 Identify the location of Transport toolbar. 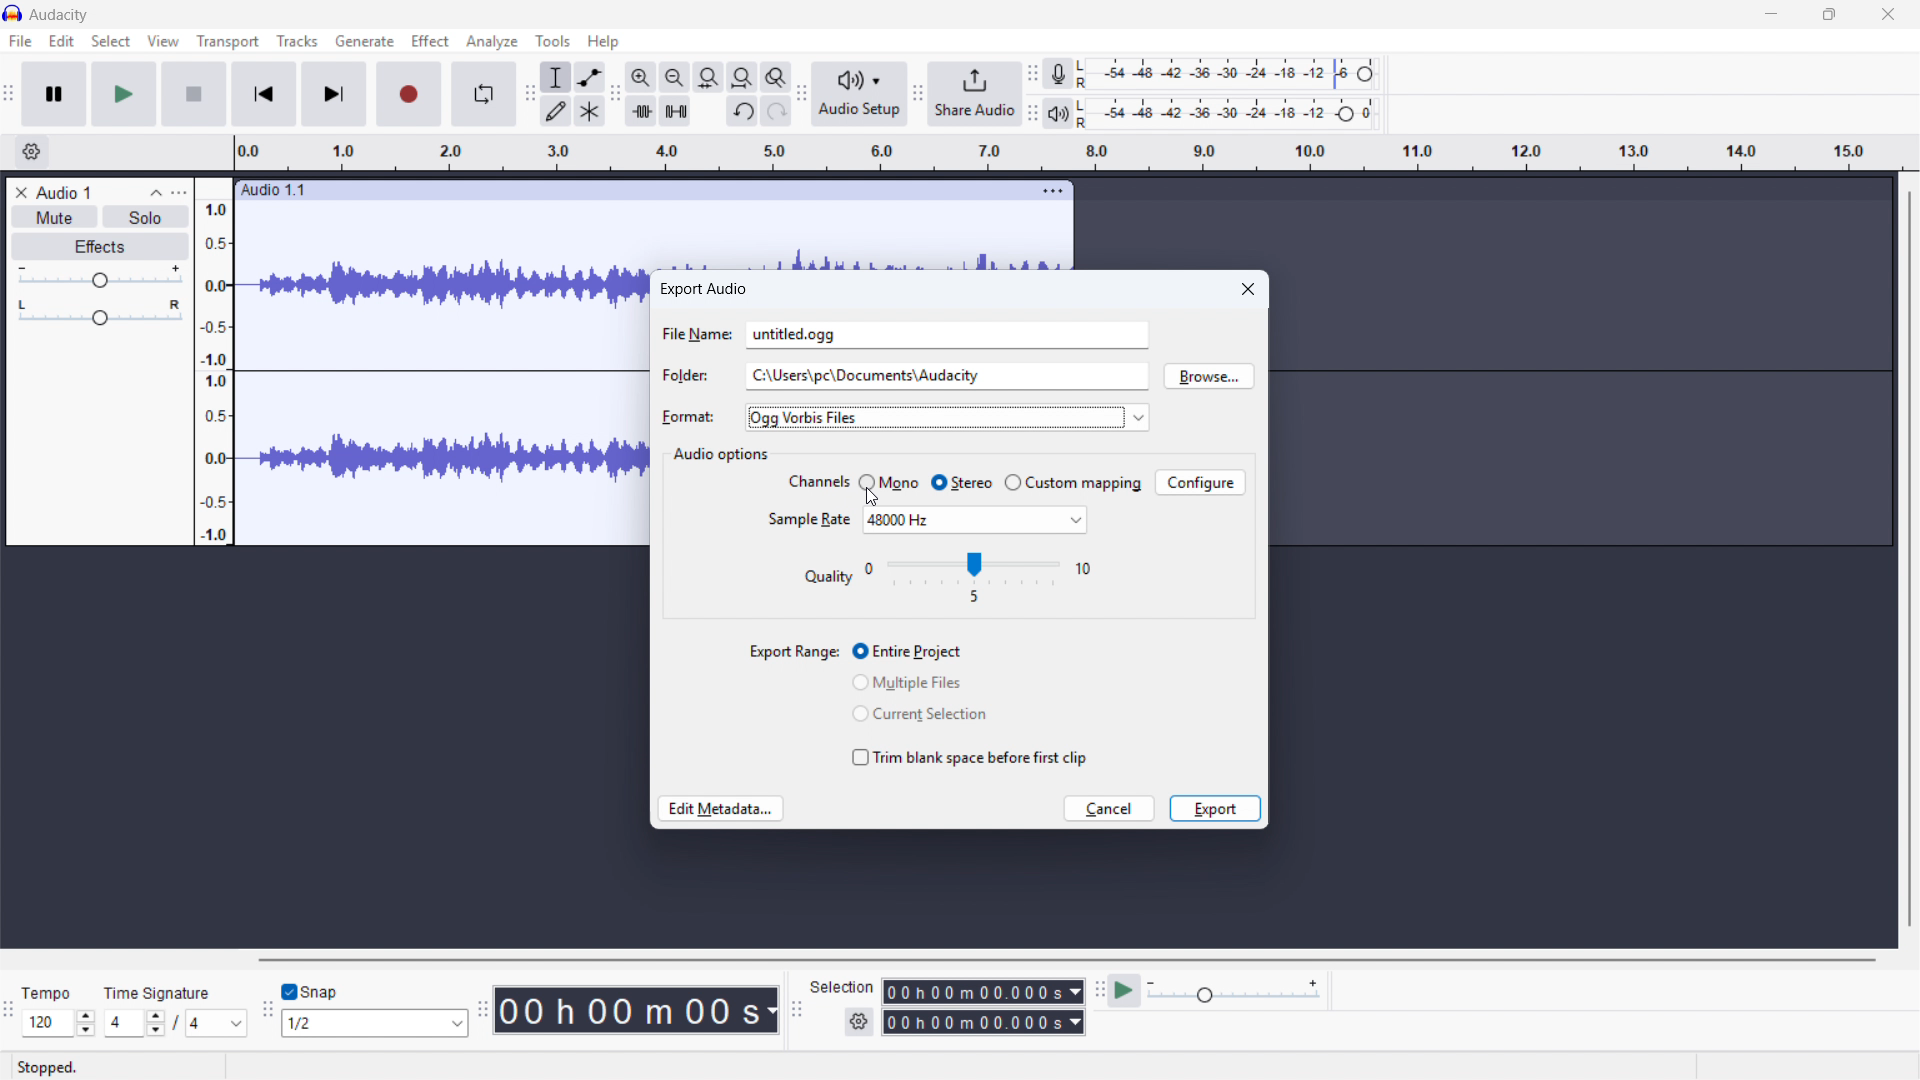
(9, 96).